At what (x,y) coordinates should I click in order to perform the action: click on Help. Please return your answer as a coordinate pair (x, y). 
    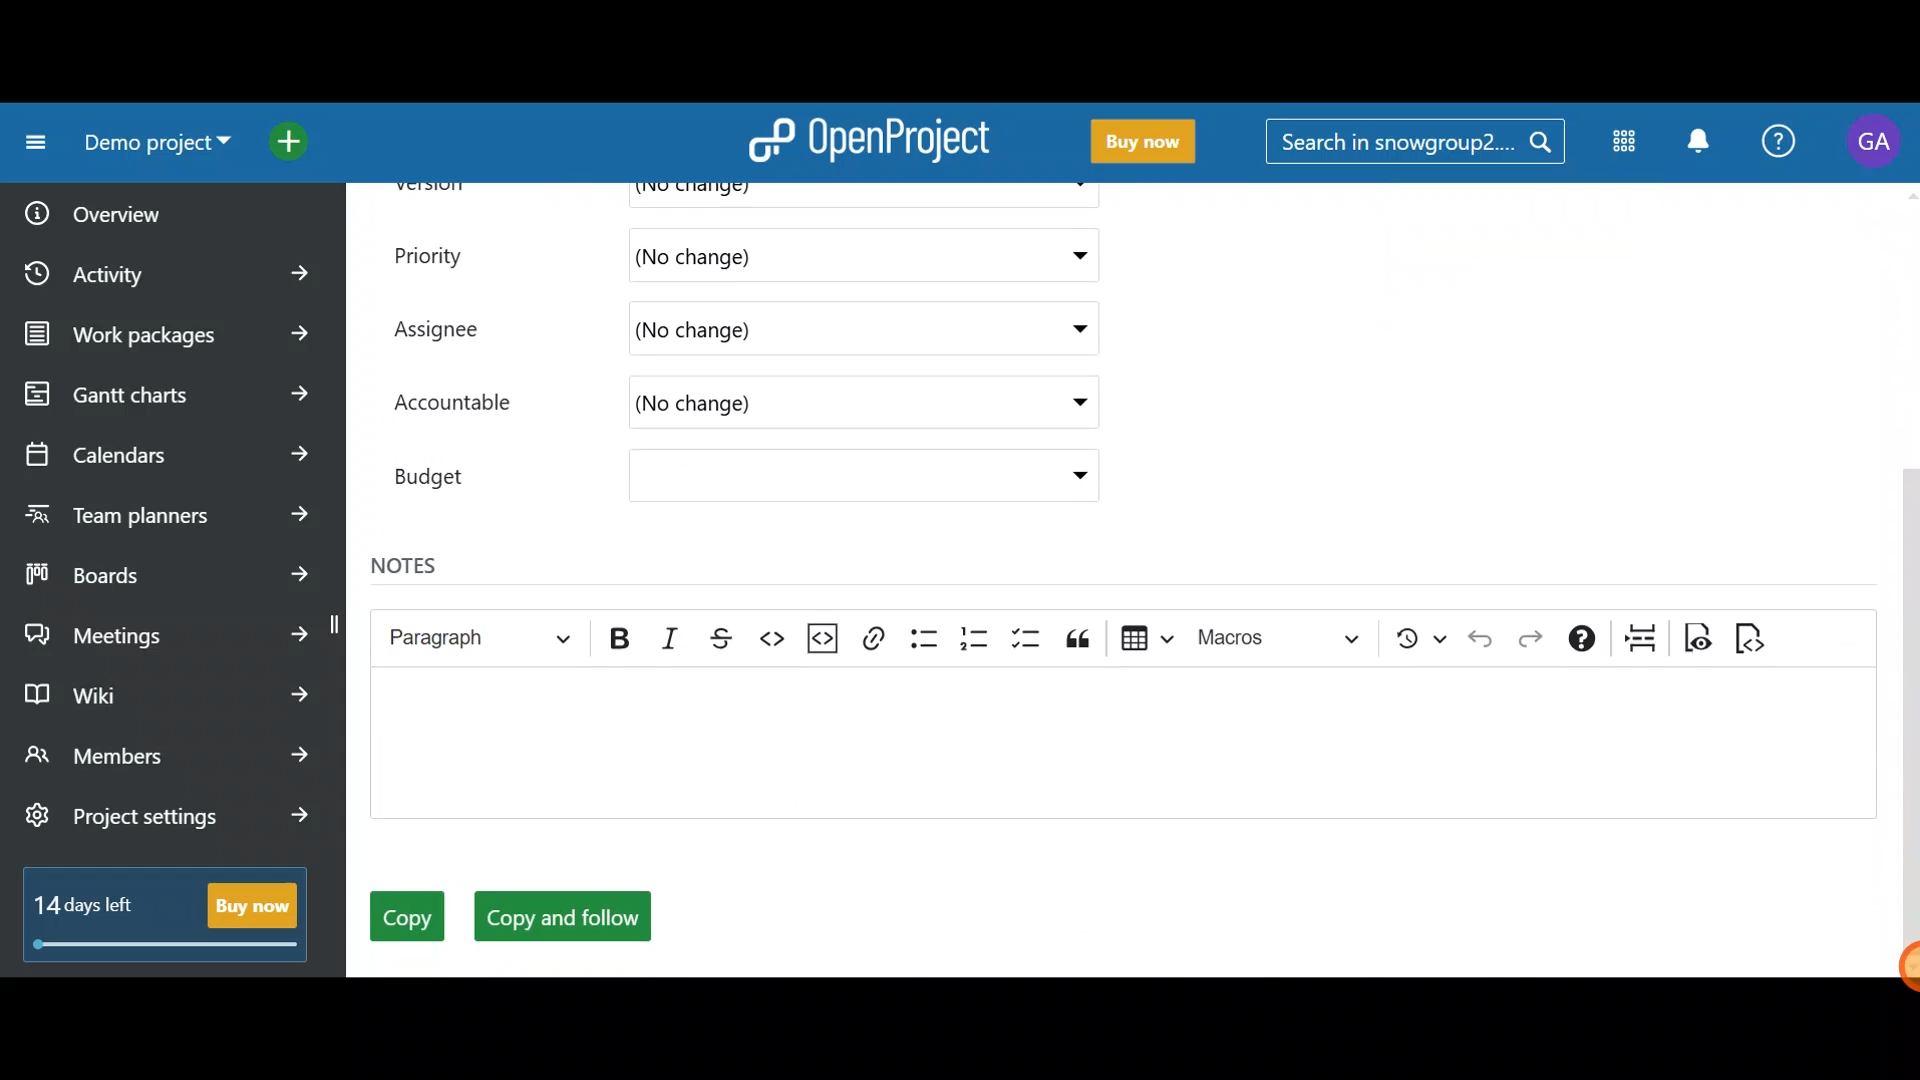
    Looking at the image, I should click on (1780, 144).